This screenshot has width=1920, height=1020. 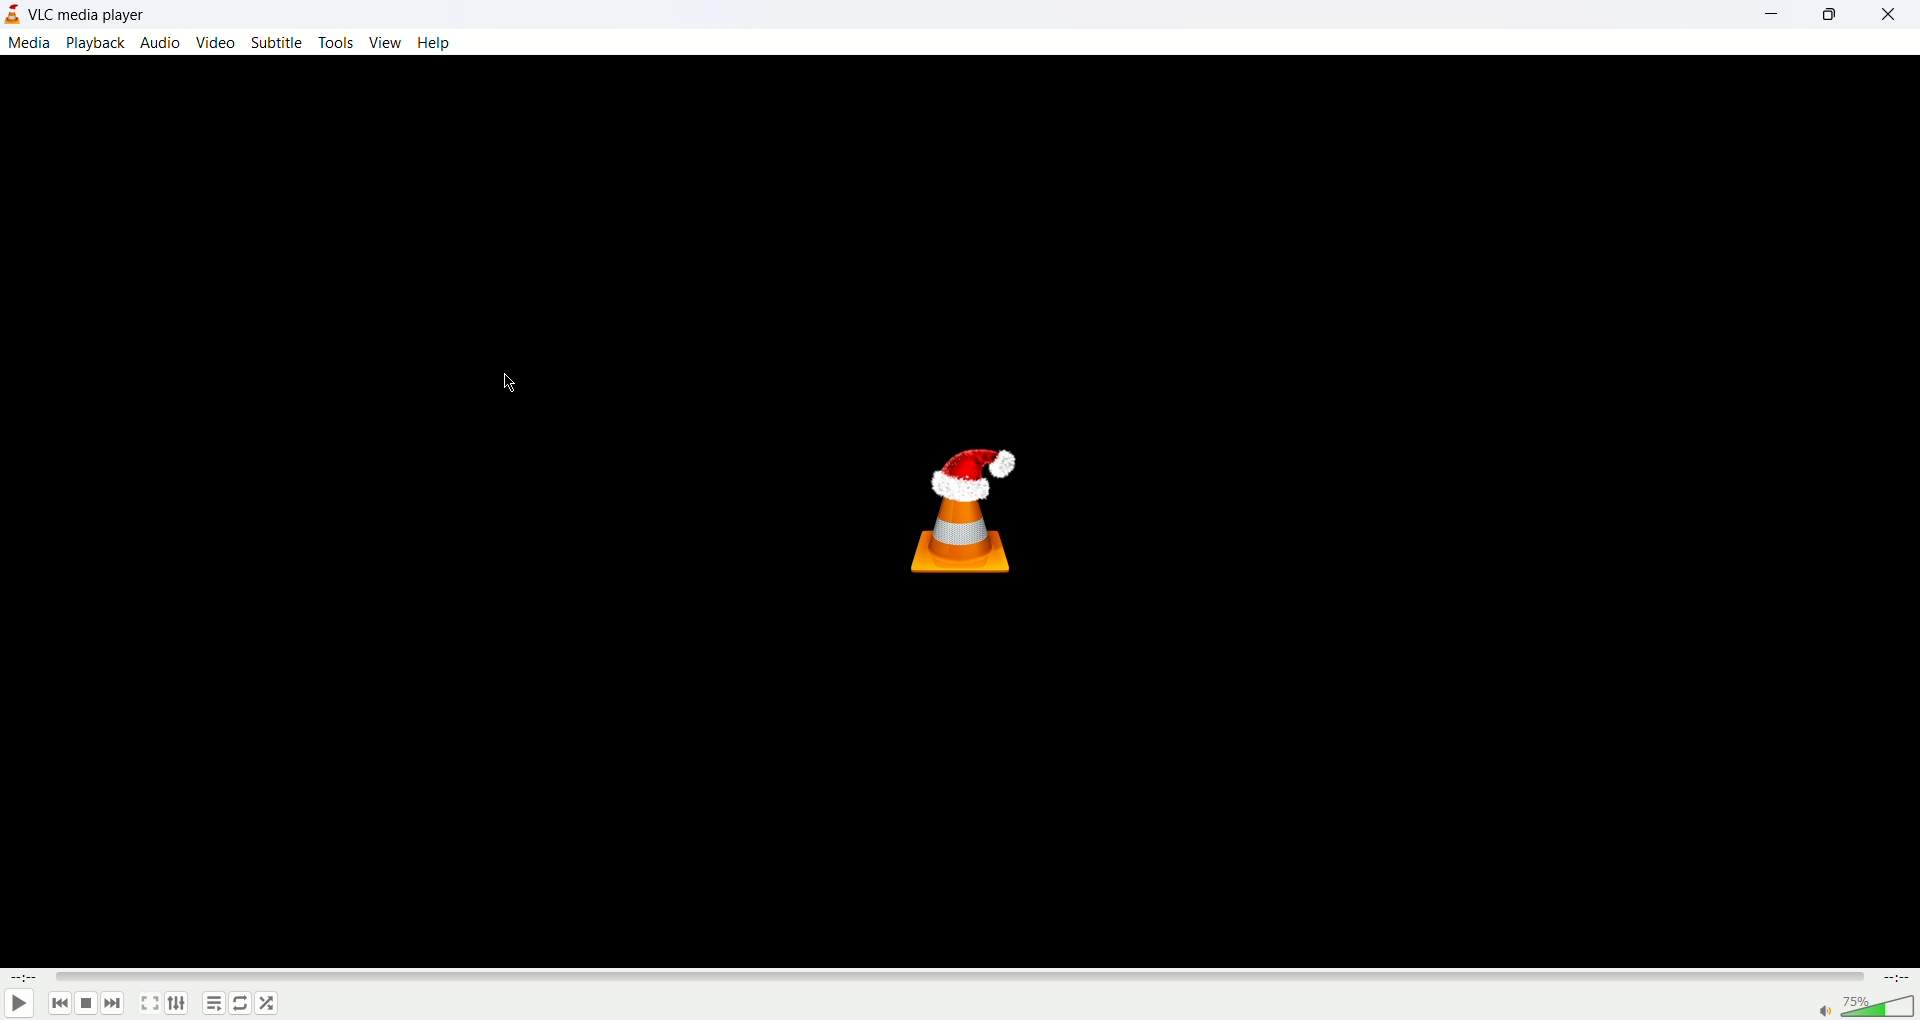 I want to click on subtitle, so click(x=276, y=42).